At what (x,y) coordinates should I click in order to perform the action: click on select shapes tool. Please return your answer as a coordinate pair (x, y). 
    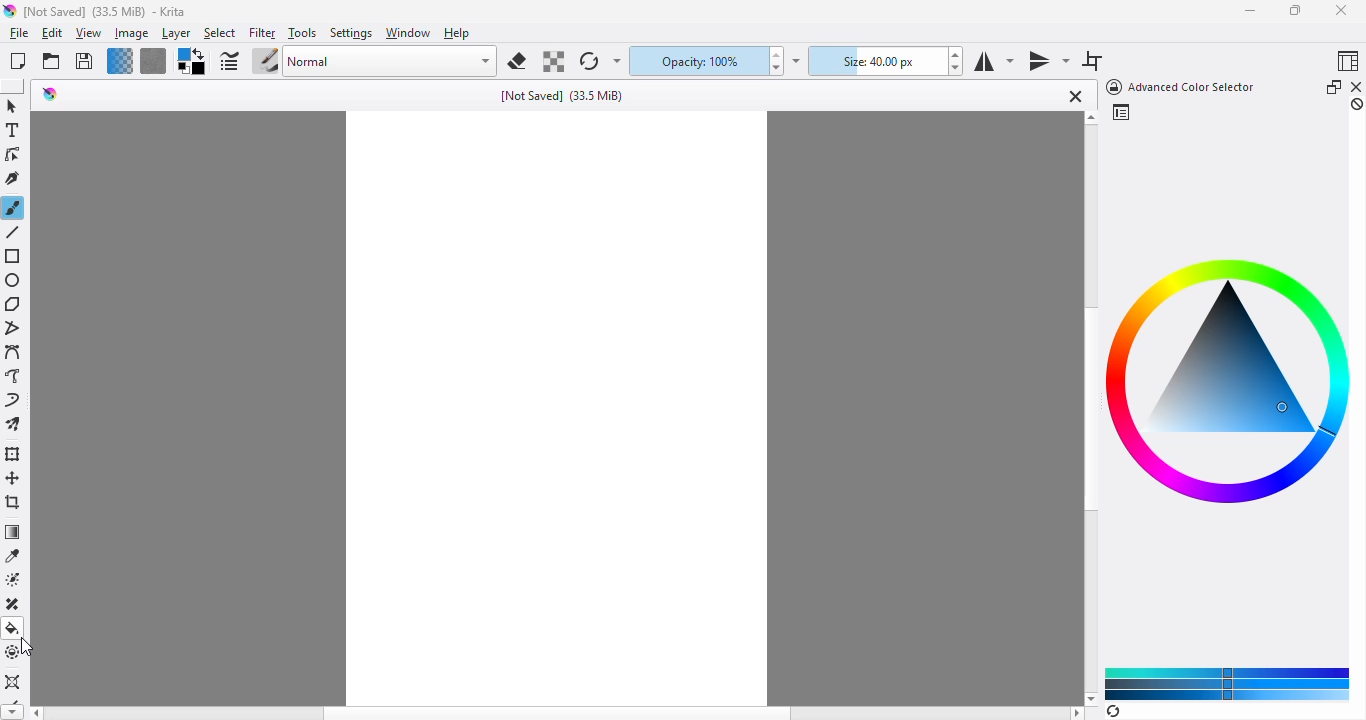
    Looking at the image, I should click on (12, 106).